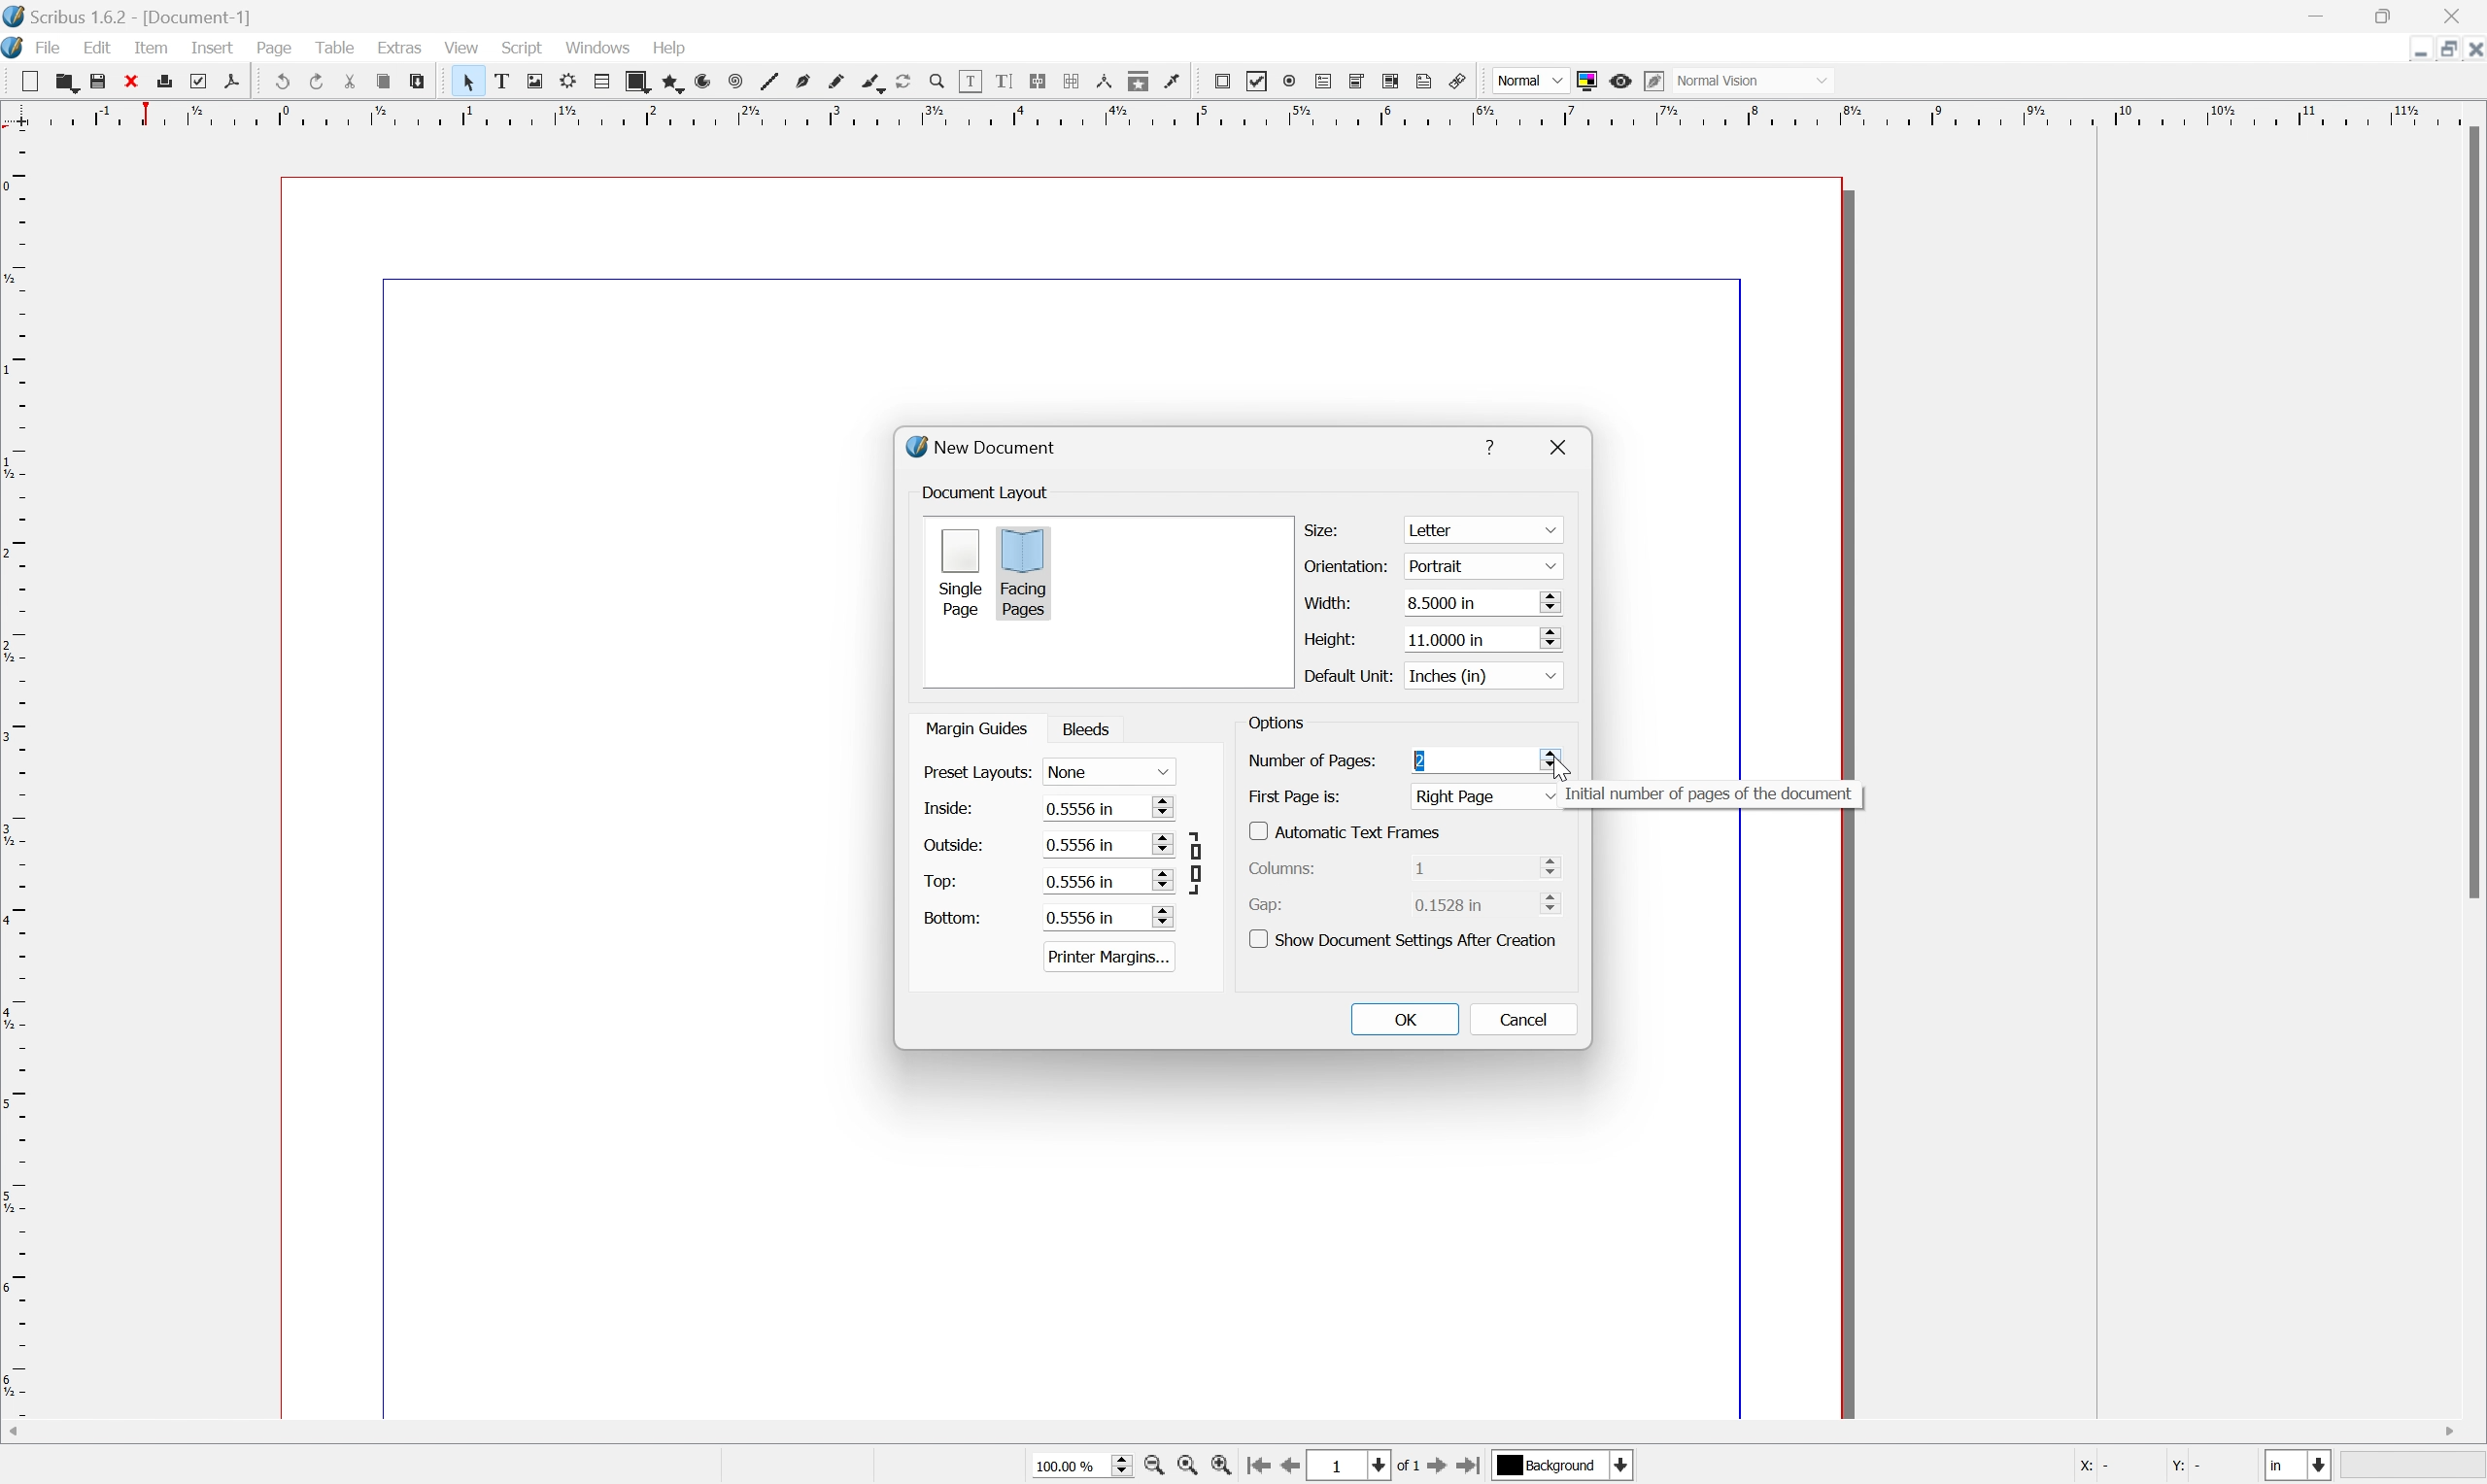 The height and width of the screenshot is (1484, 2487). Describe the element at coordinates (1710, 796) in the screenshot. I see `initial number of pages of the document` at that location.